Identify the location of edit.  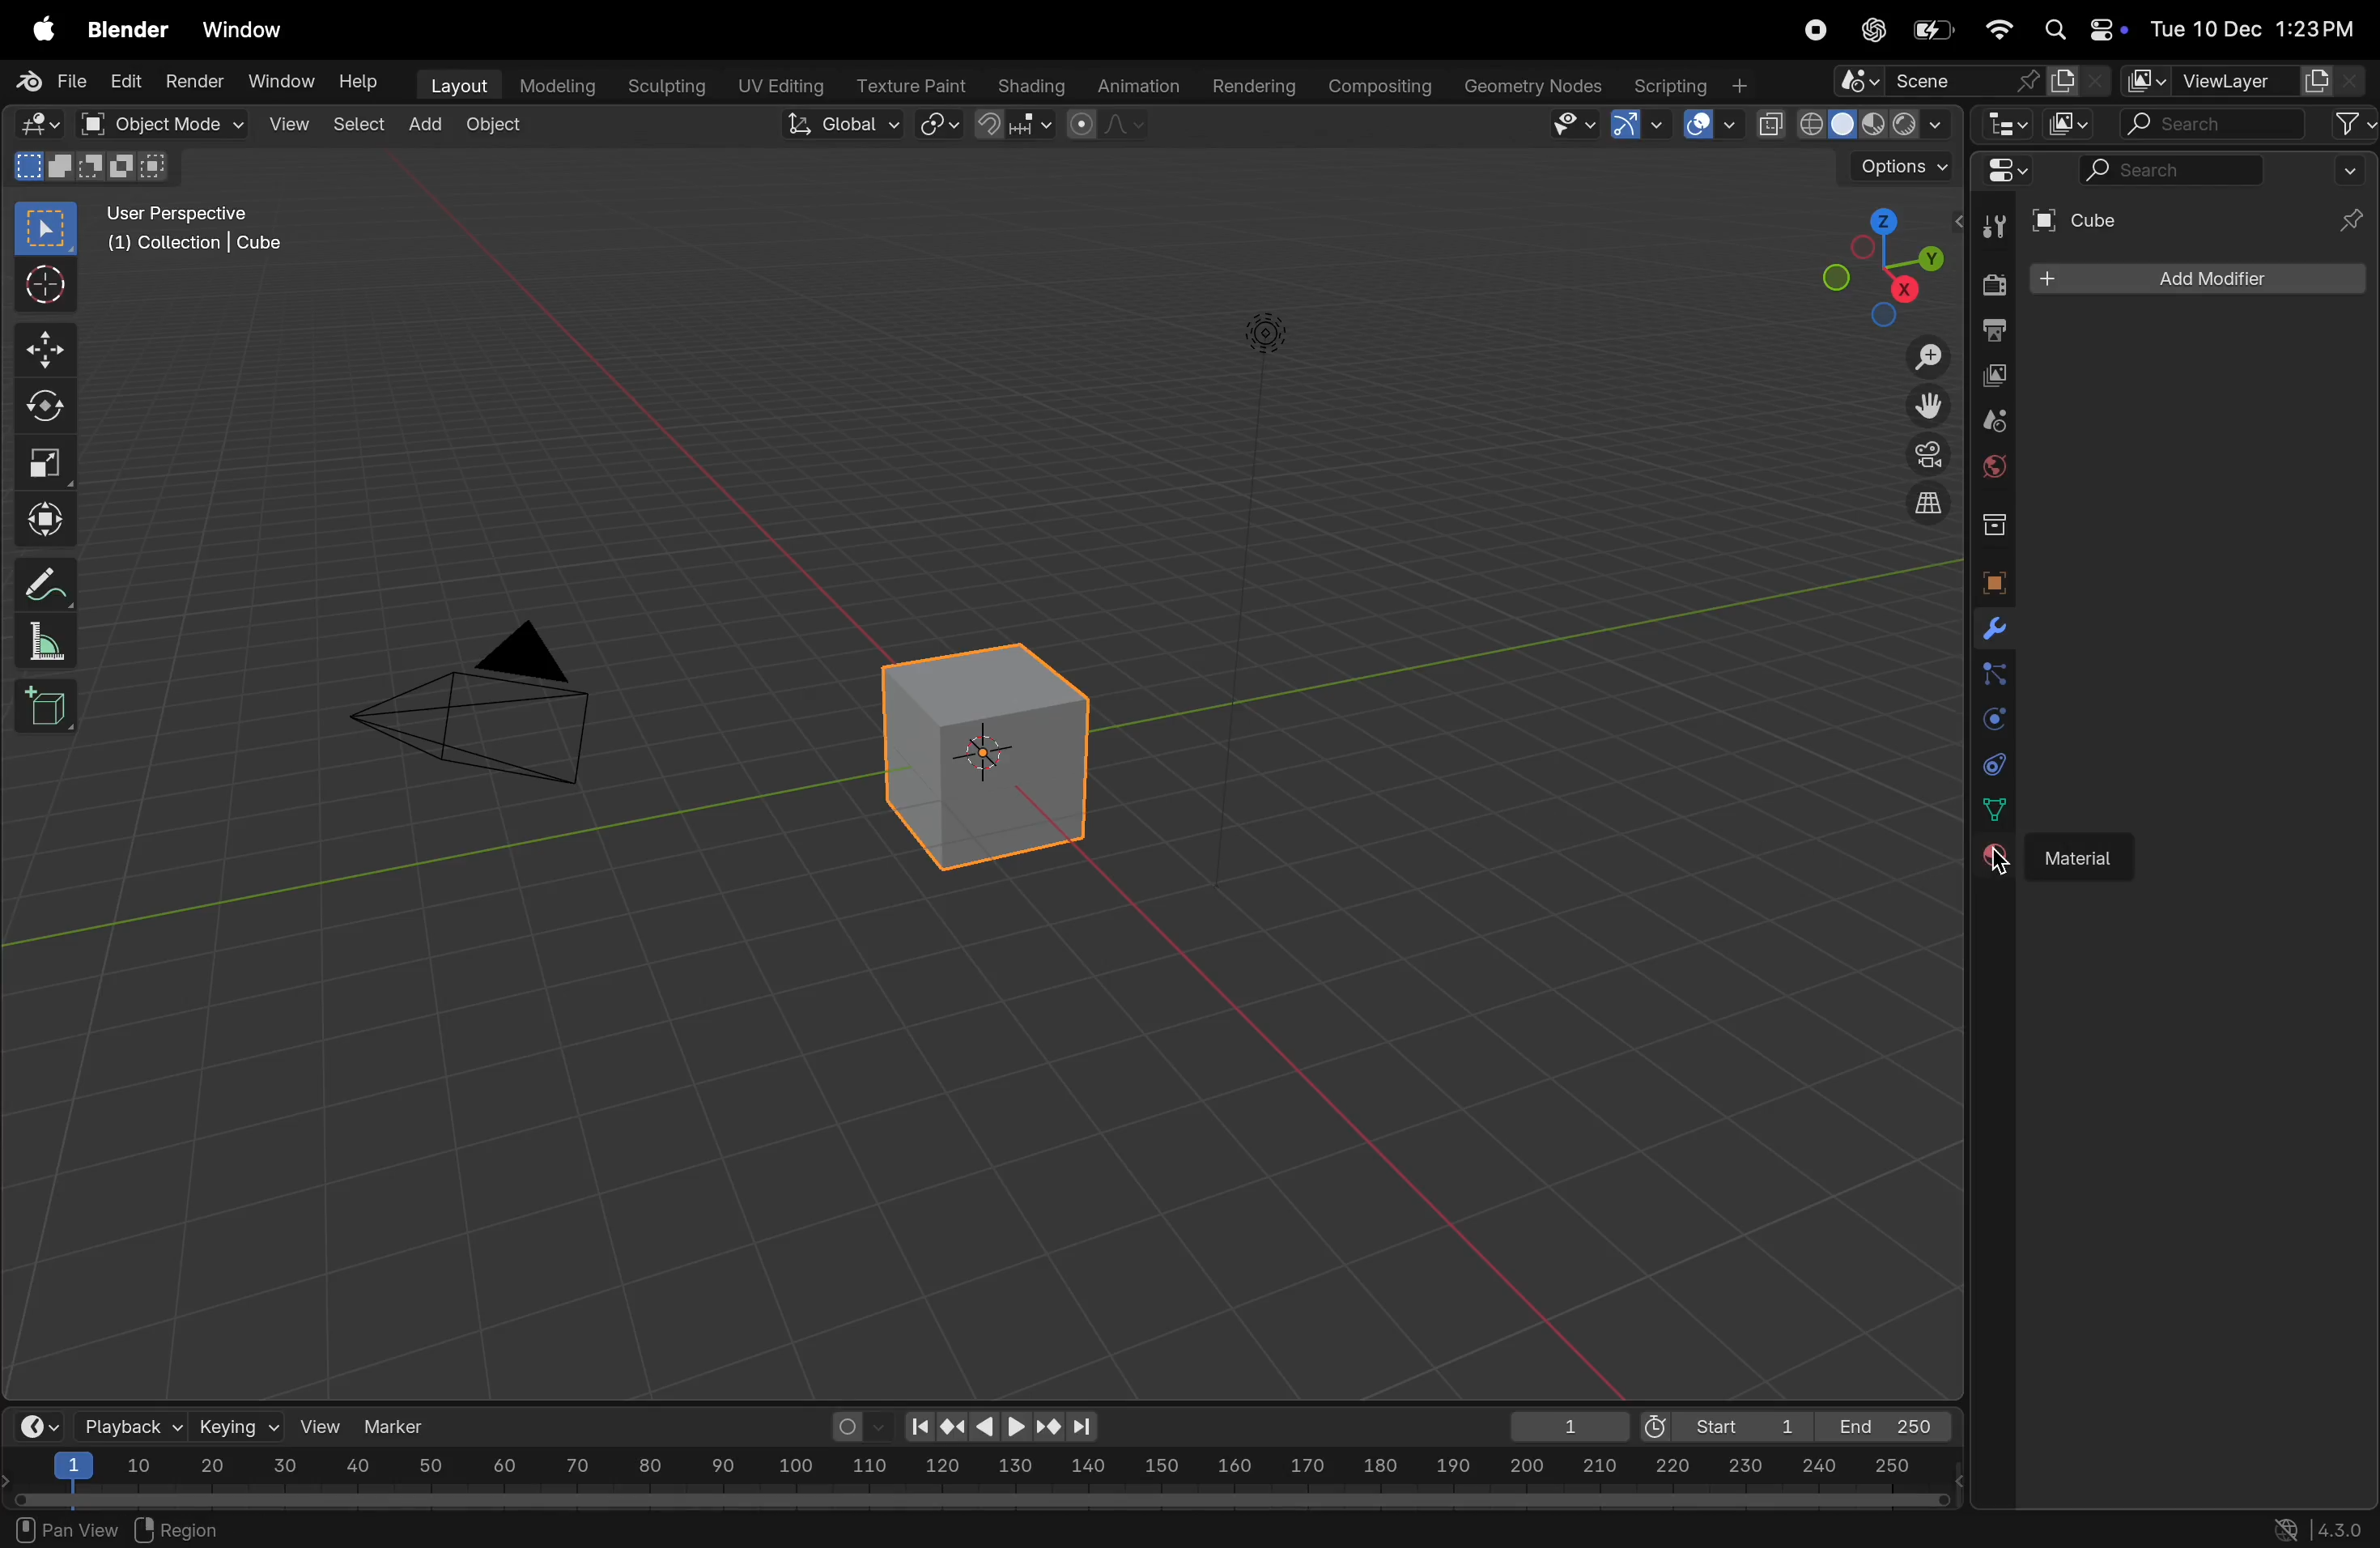
(120, 83).